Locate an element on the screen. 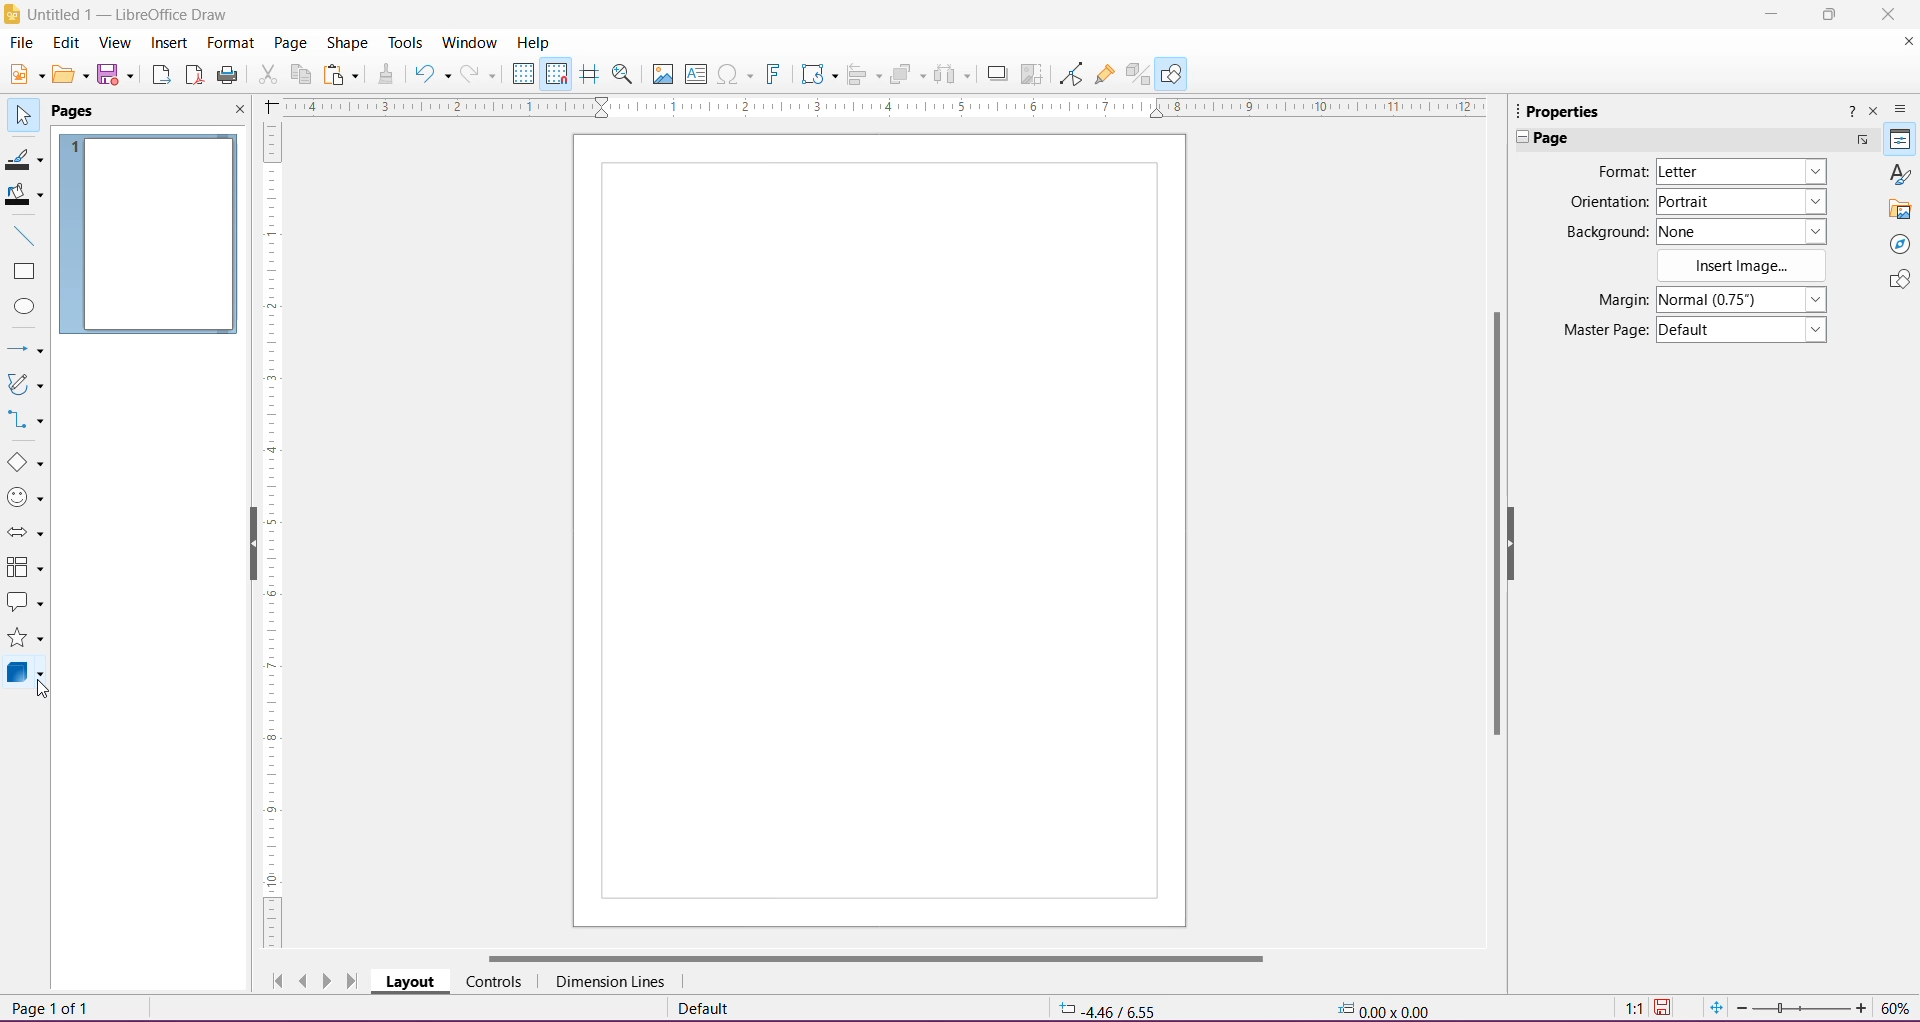 This screenshot has width=1920, height=1022. Scroll to last page is located at coordinates (354, 982).